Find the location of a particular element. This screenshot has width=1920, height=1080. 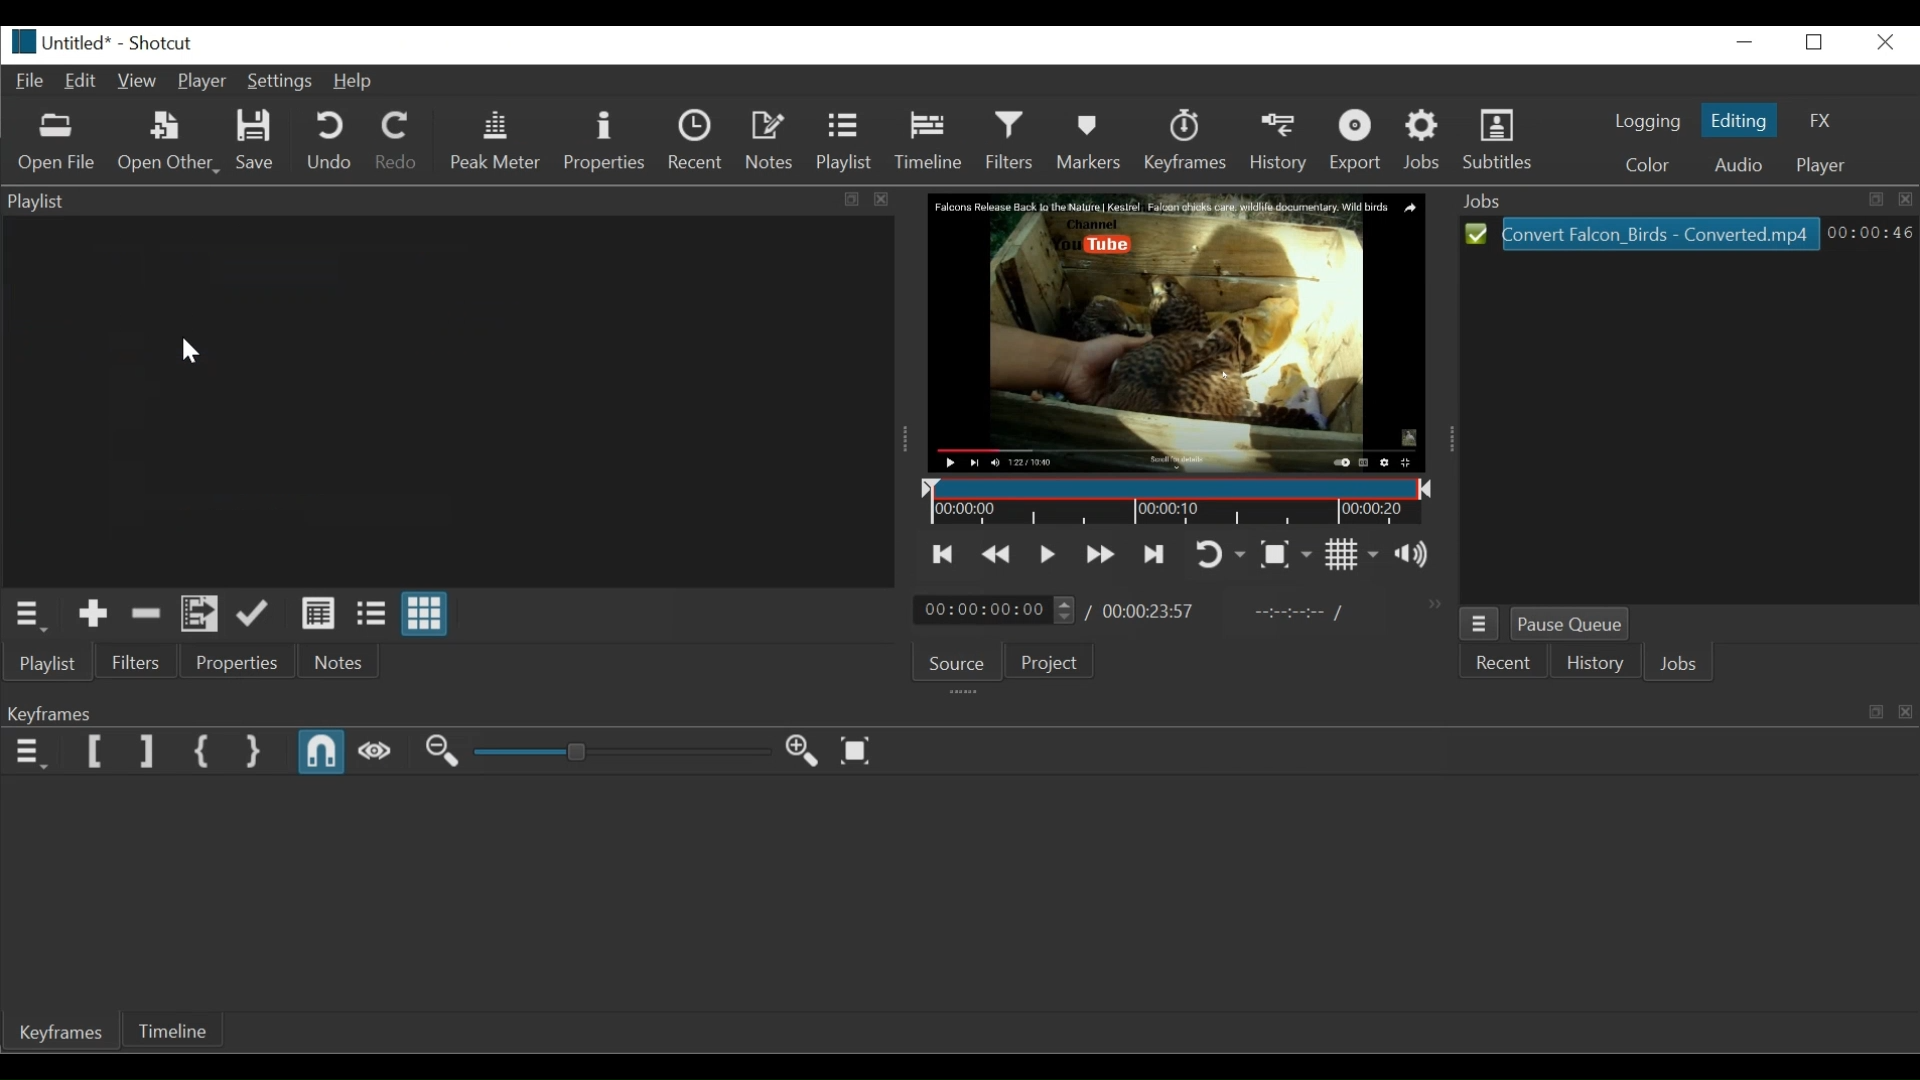

Peak meter is located at coordinates (495, 141).